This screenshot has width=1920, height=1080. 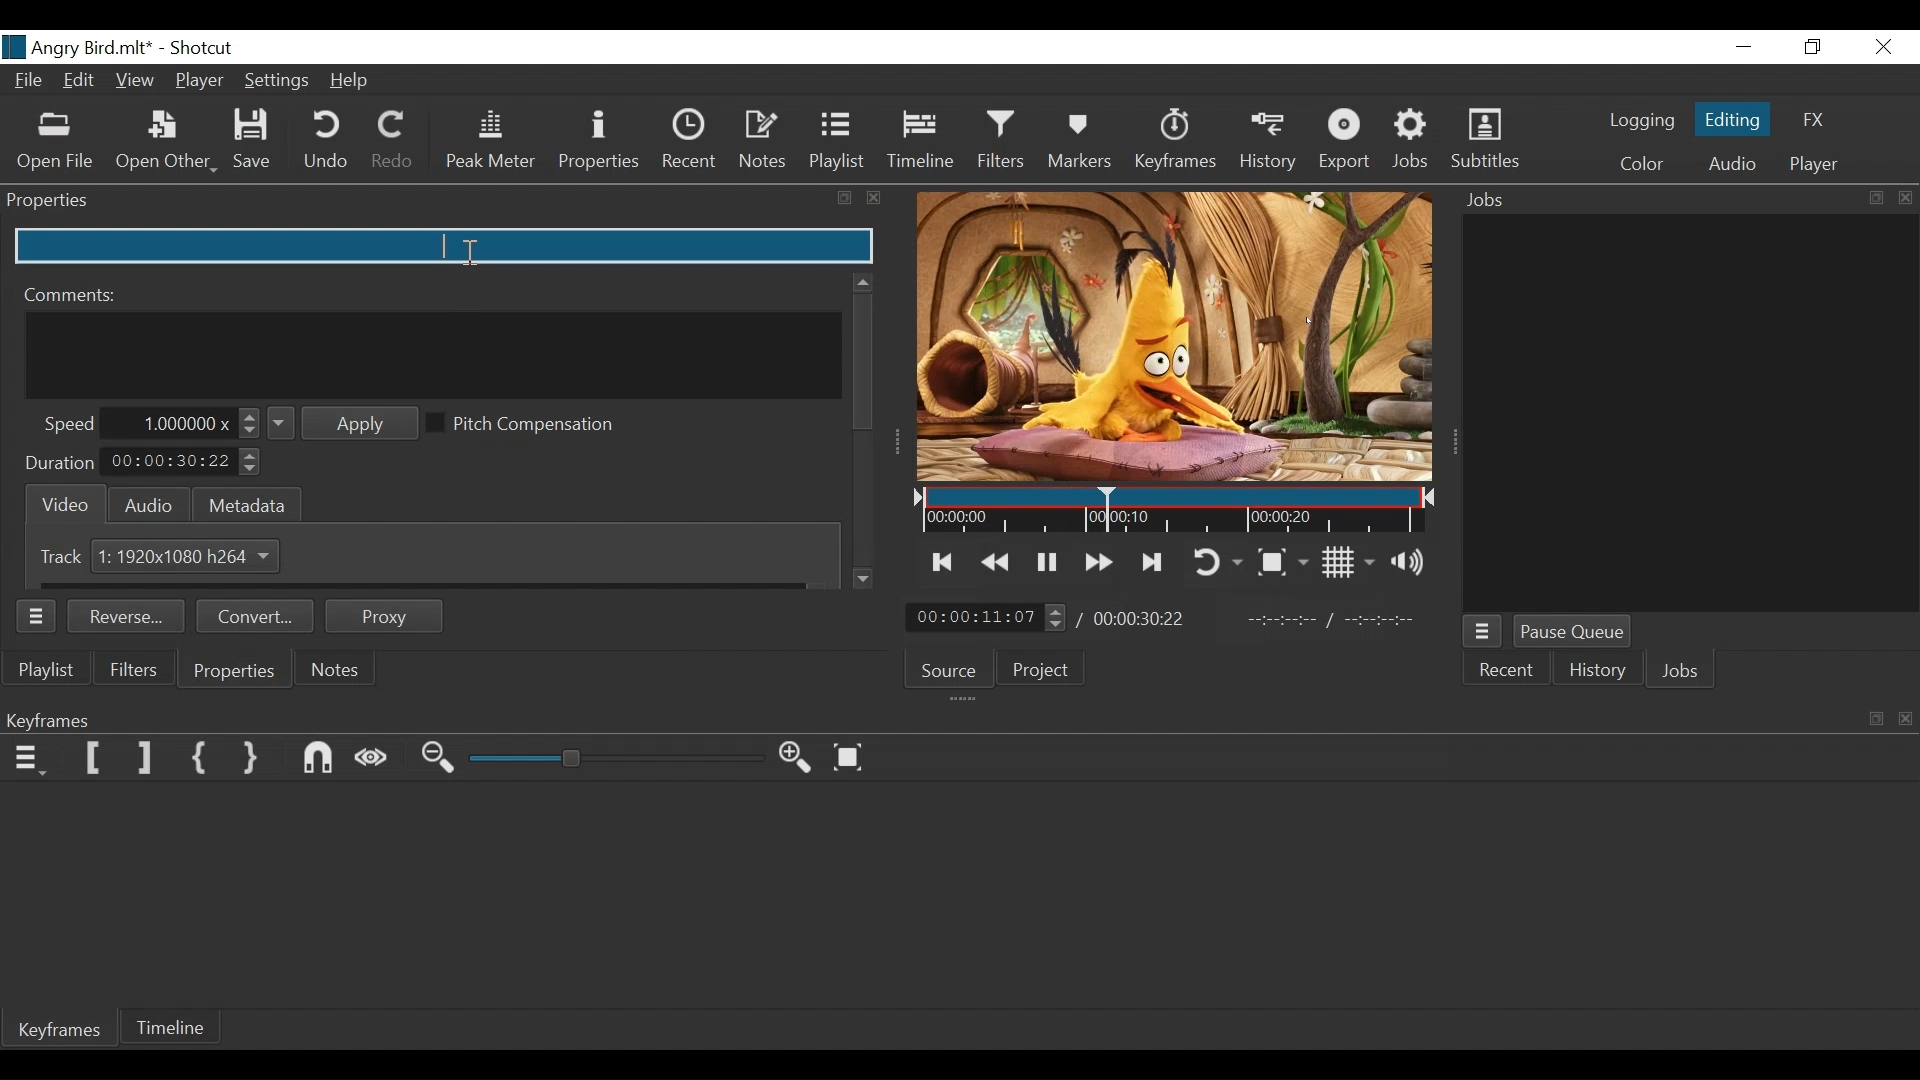 I want to click on Open Other, so click(x=167, y=143).